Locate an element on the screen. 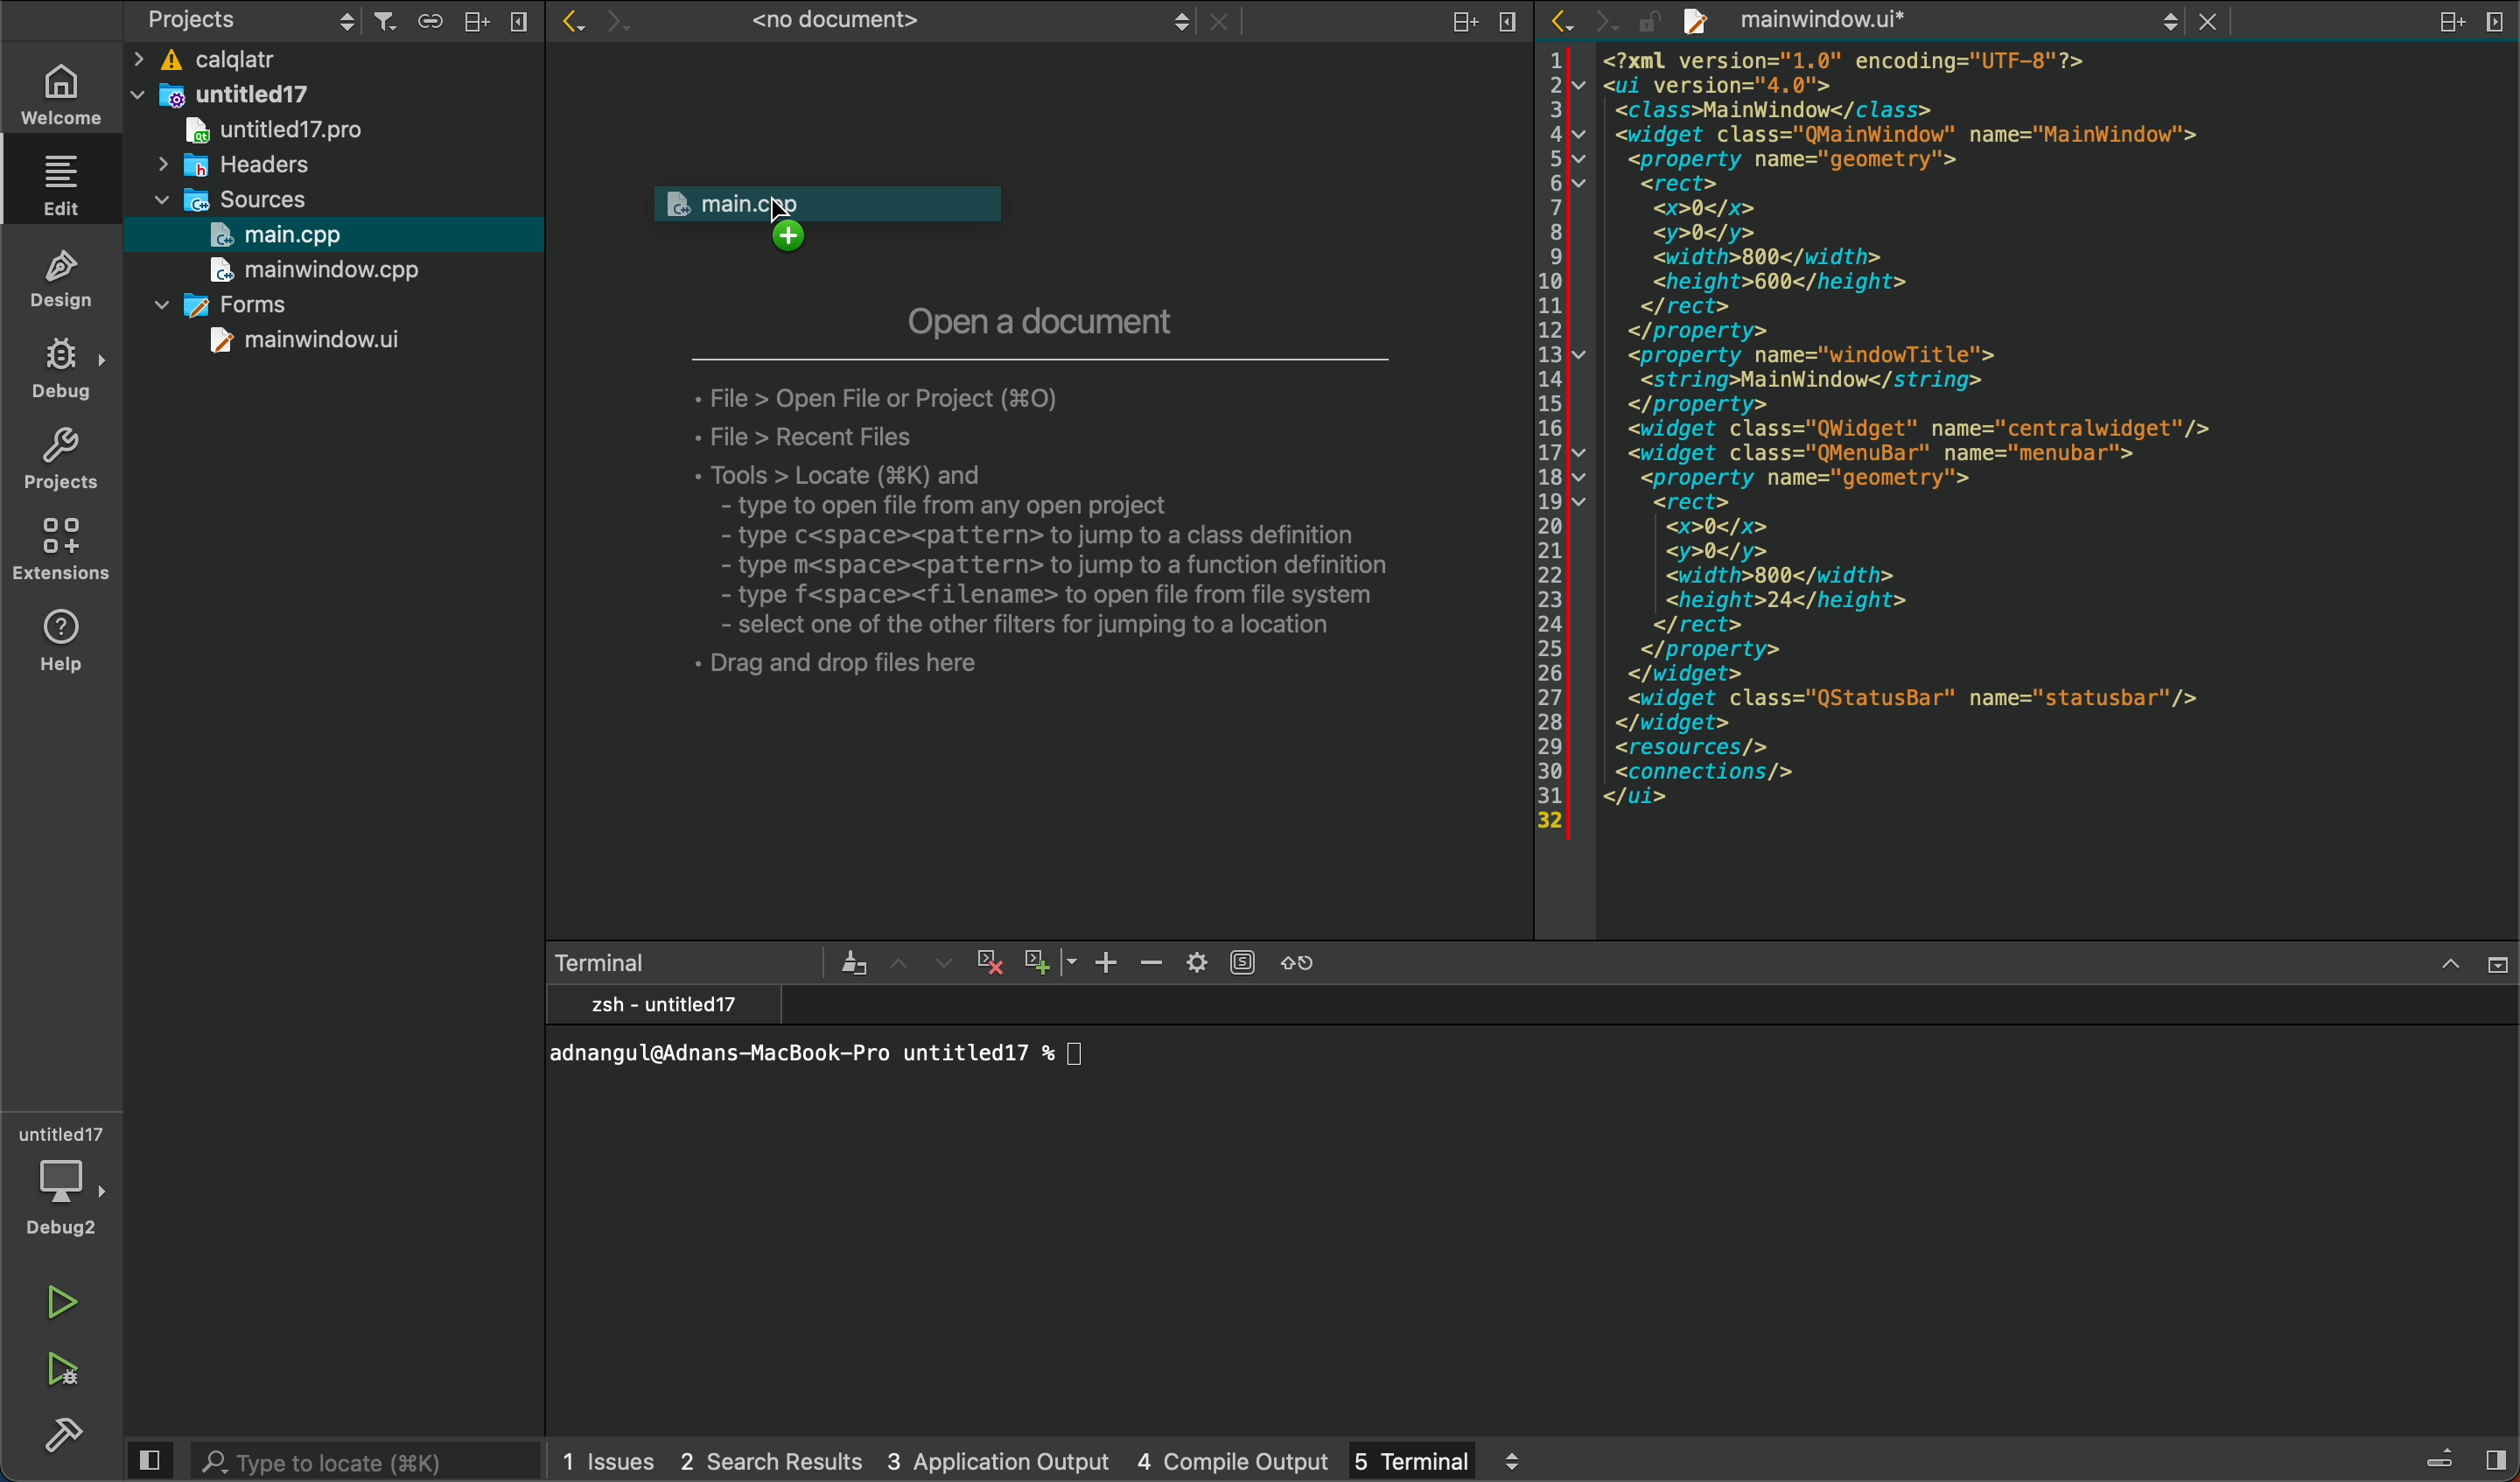 The image size is (2520, 1482). extensions is located at coordinates (67, 554).